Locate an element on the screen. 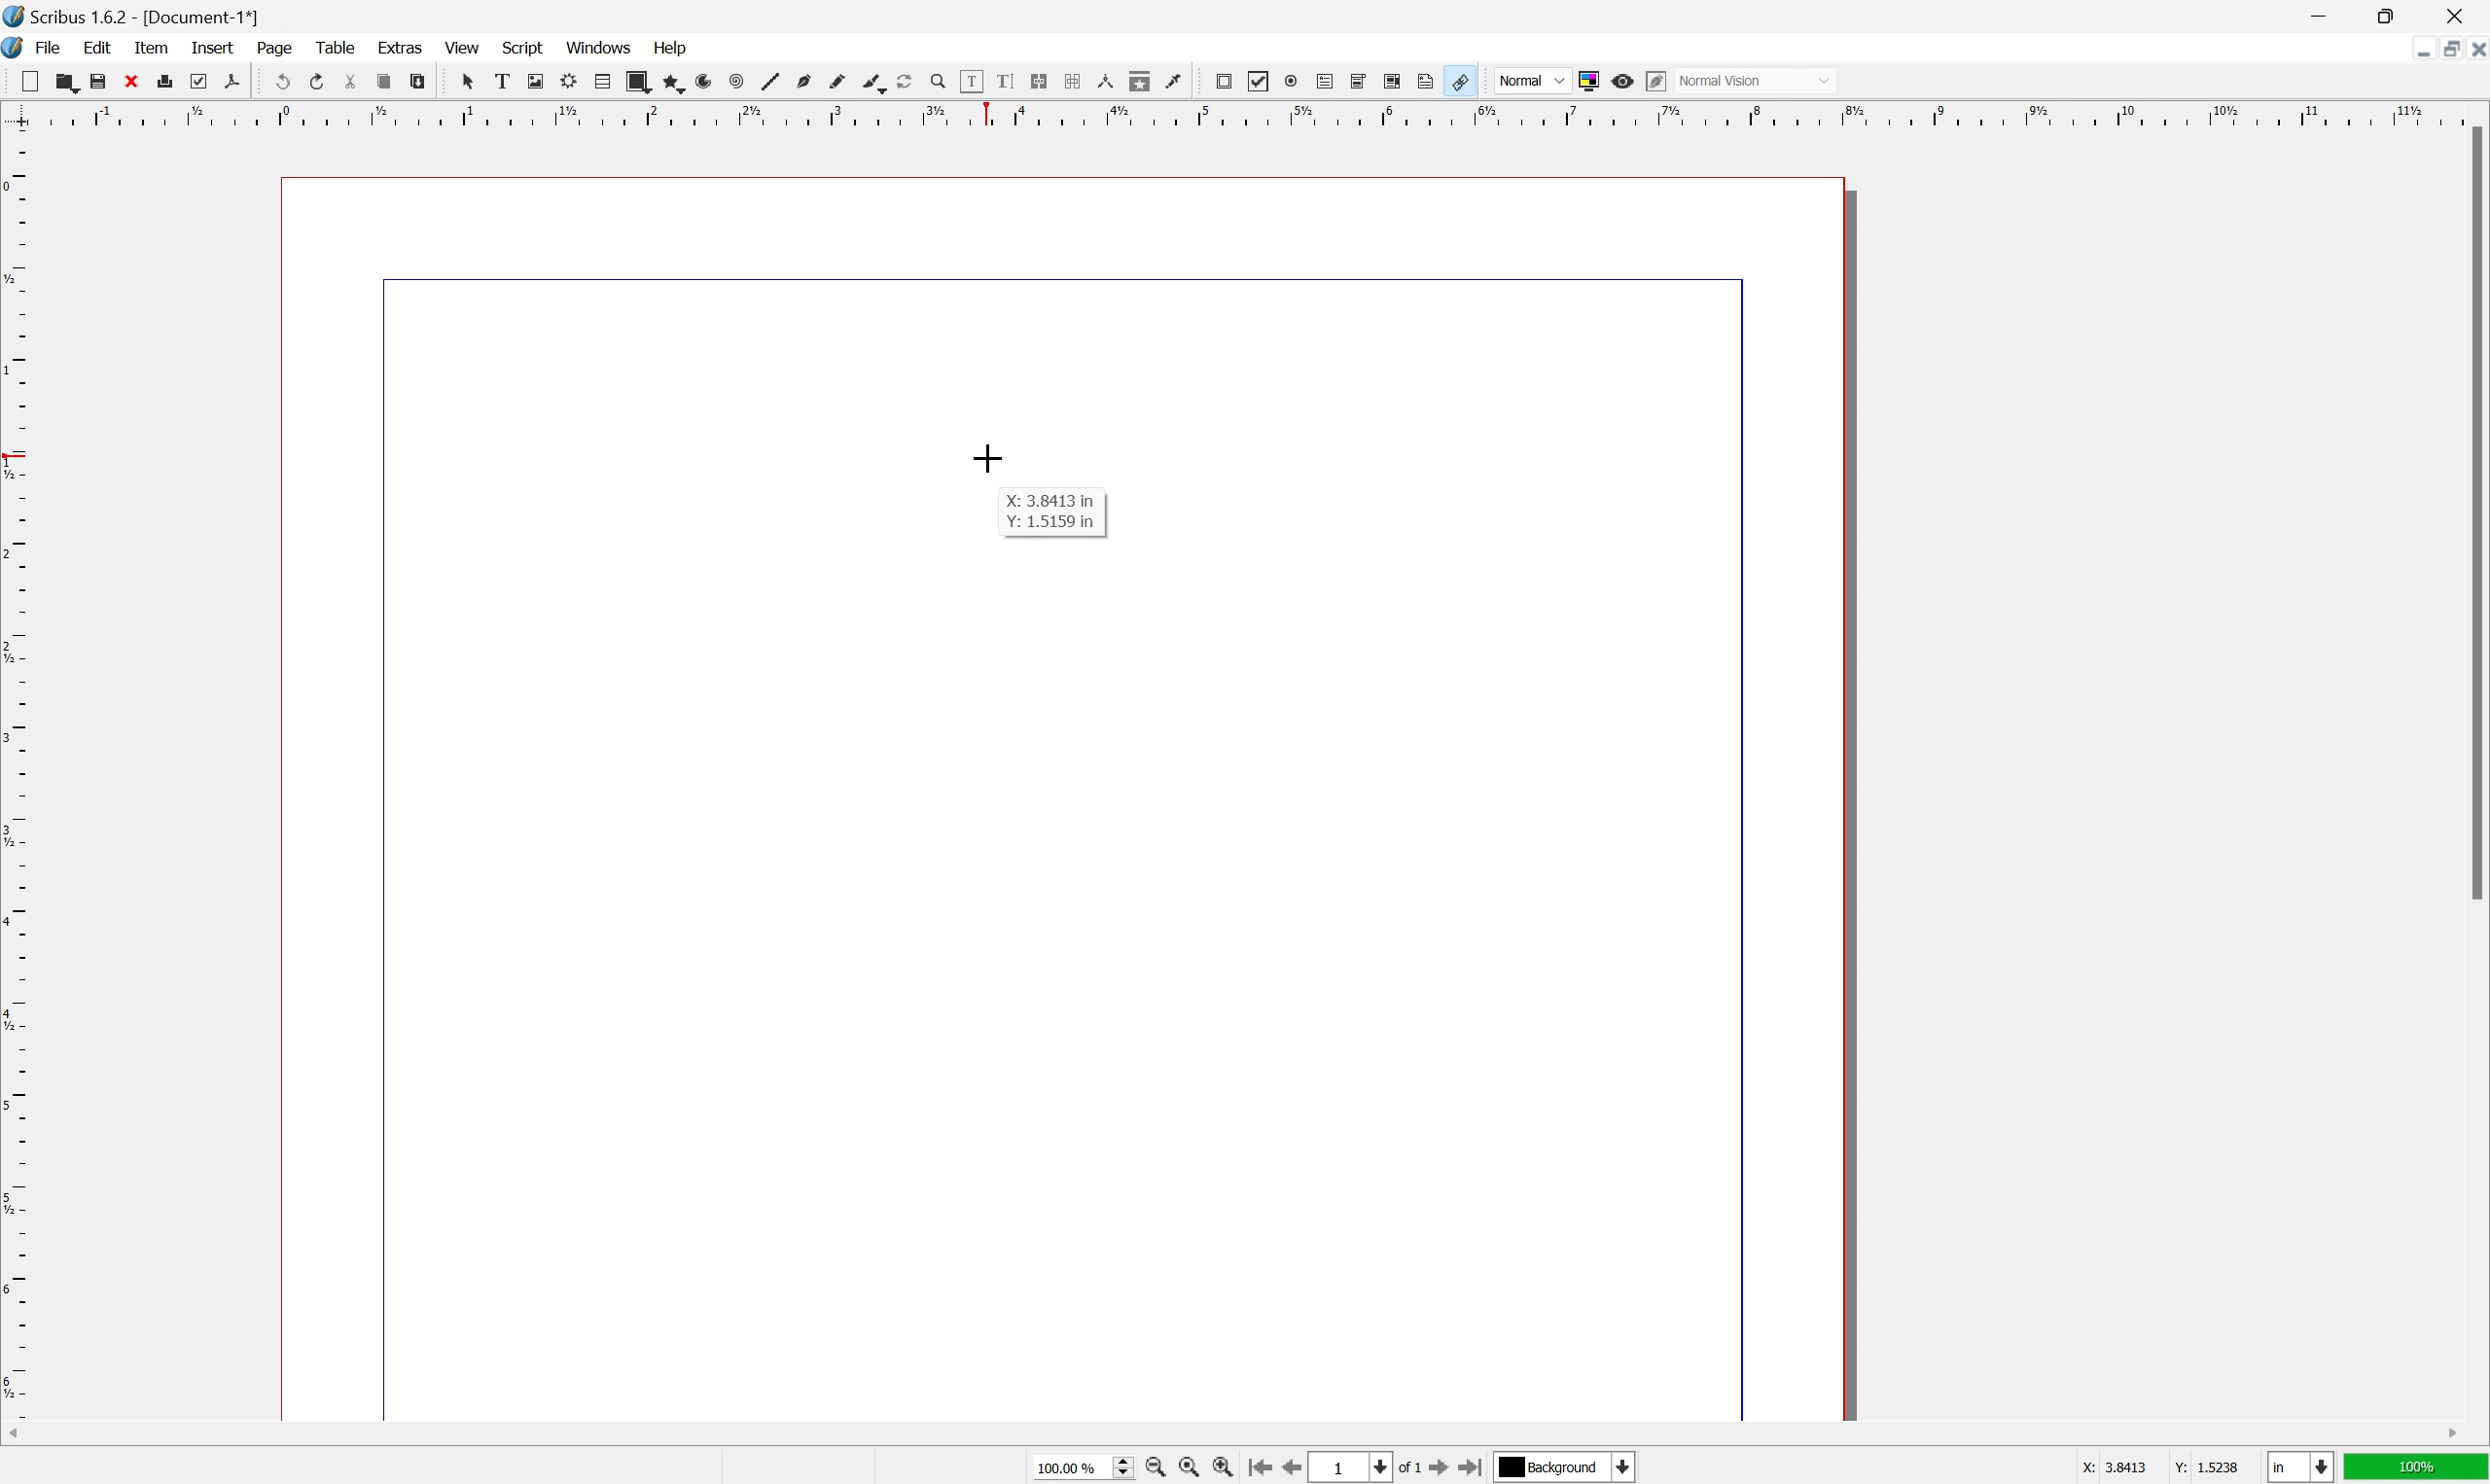 Image resolution: width=2490 pixels, height=1484 pixels. minimize is located at coordinates (2317, 14).